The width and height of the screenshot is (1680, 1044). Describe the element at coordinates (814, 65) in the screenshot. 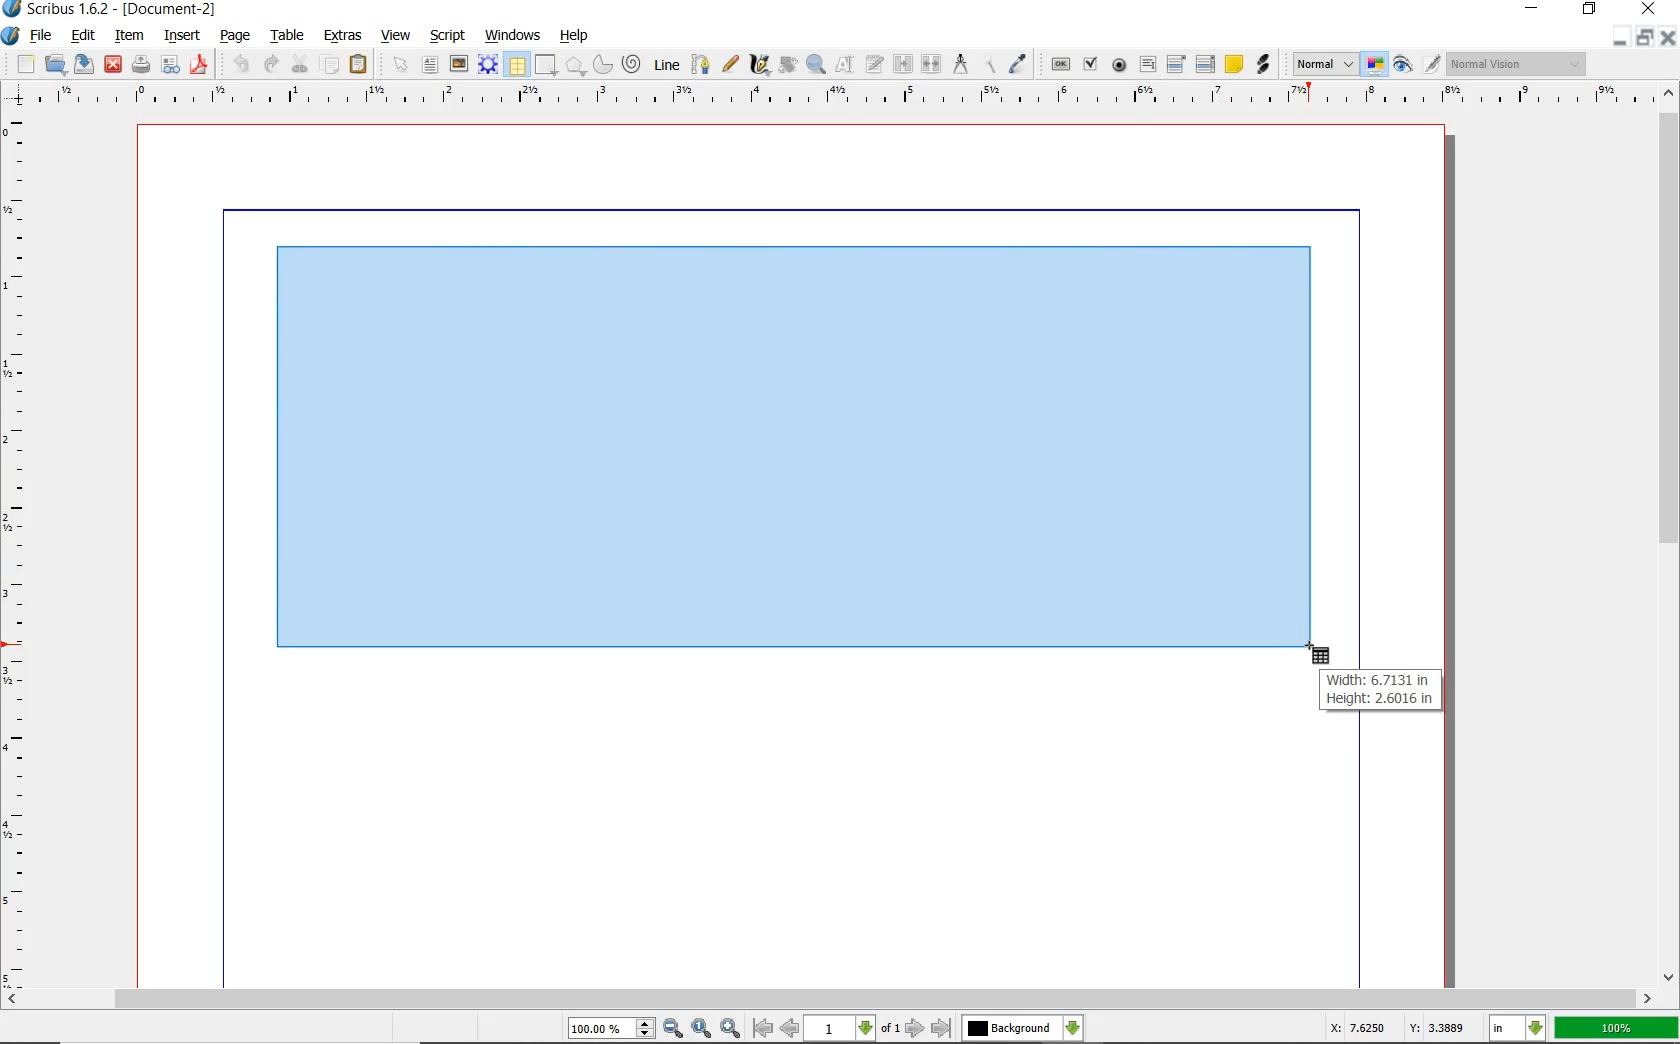

I see `zoom in or out` at that location.